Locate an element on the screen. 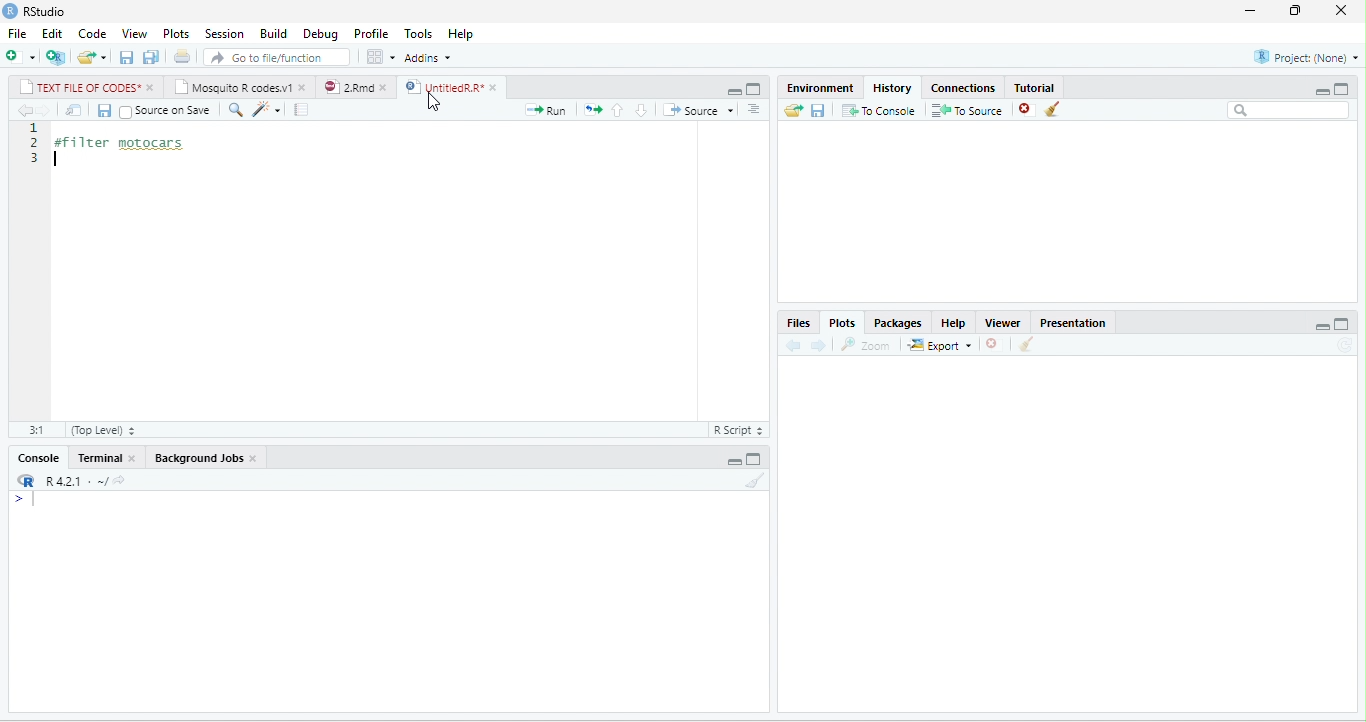 This screenshot has height=722, width=1366. maximize is located at coordinates (753, 460).